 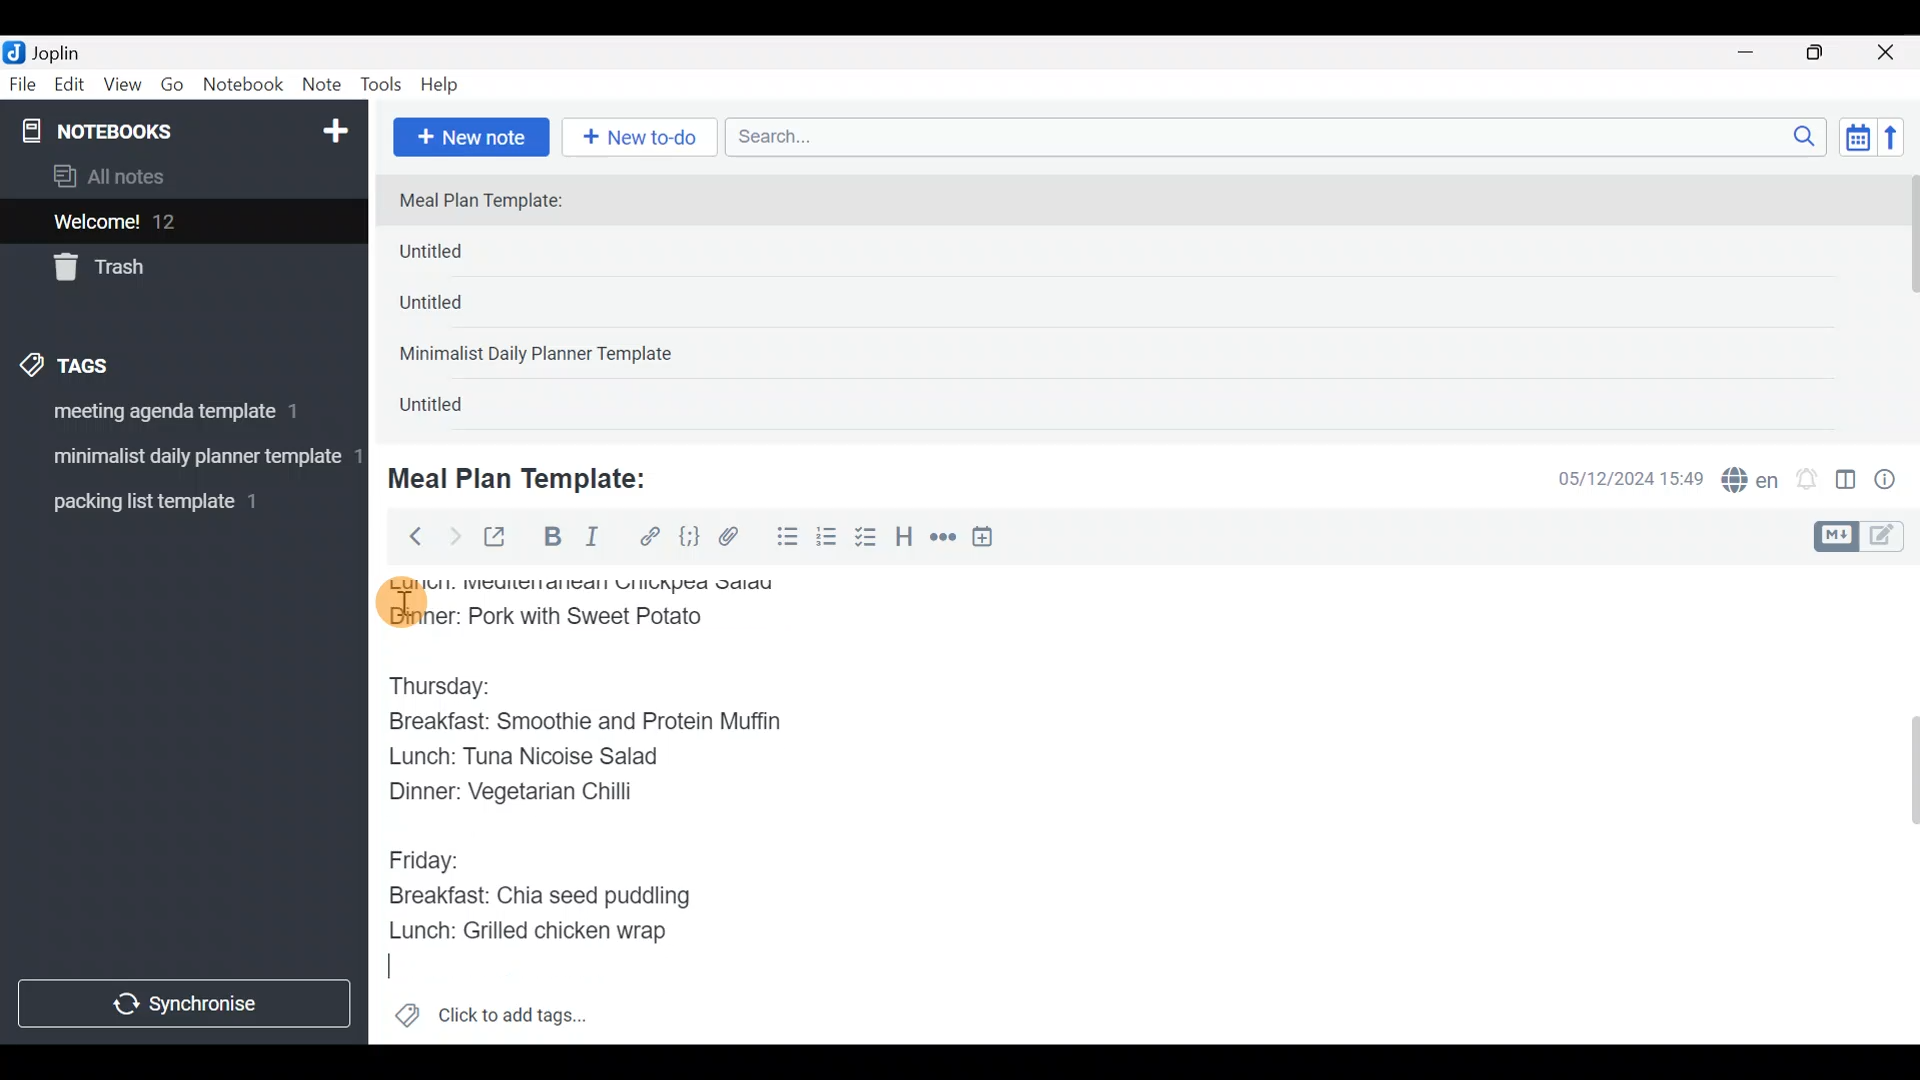 I want to click on Horizontal rule, so click(x=943, y=539).